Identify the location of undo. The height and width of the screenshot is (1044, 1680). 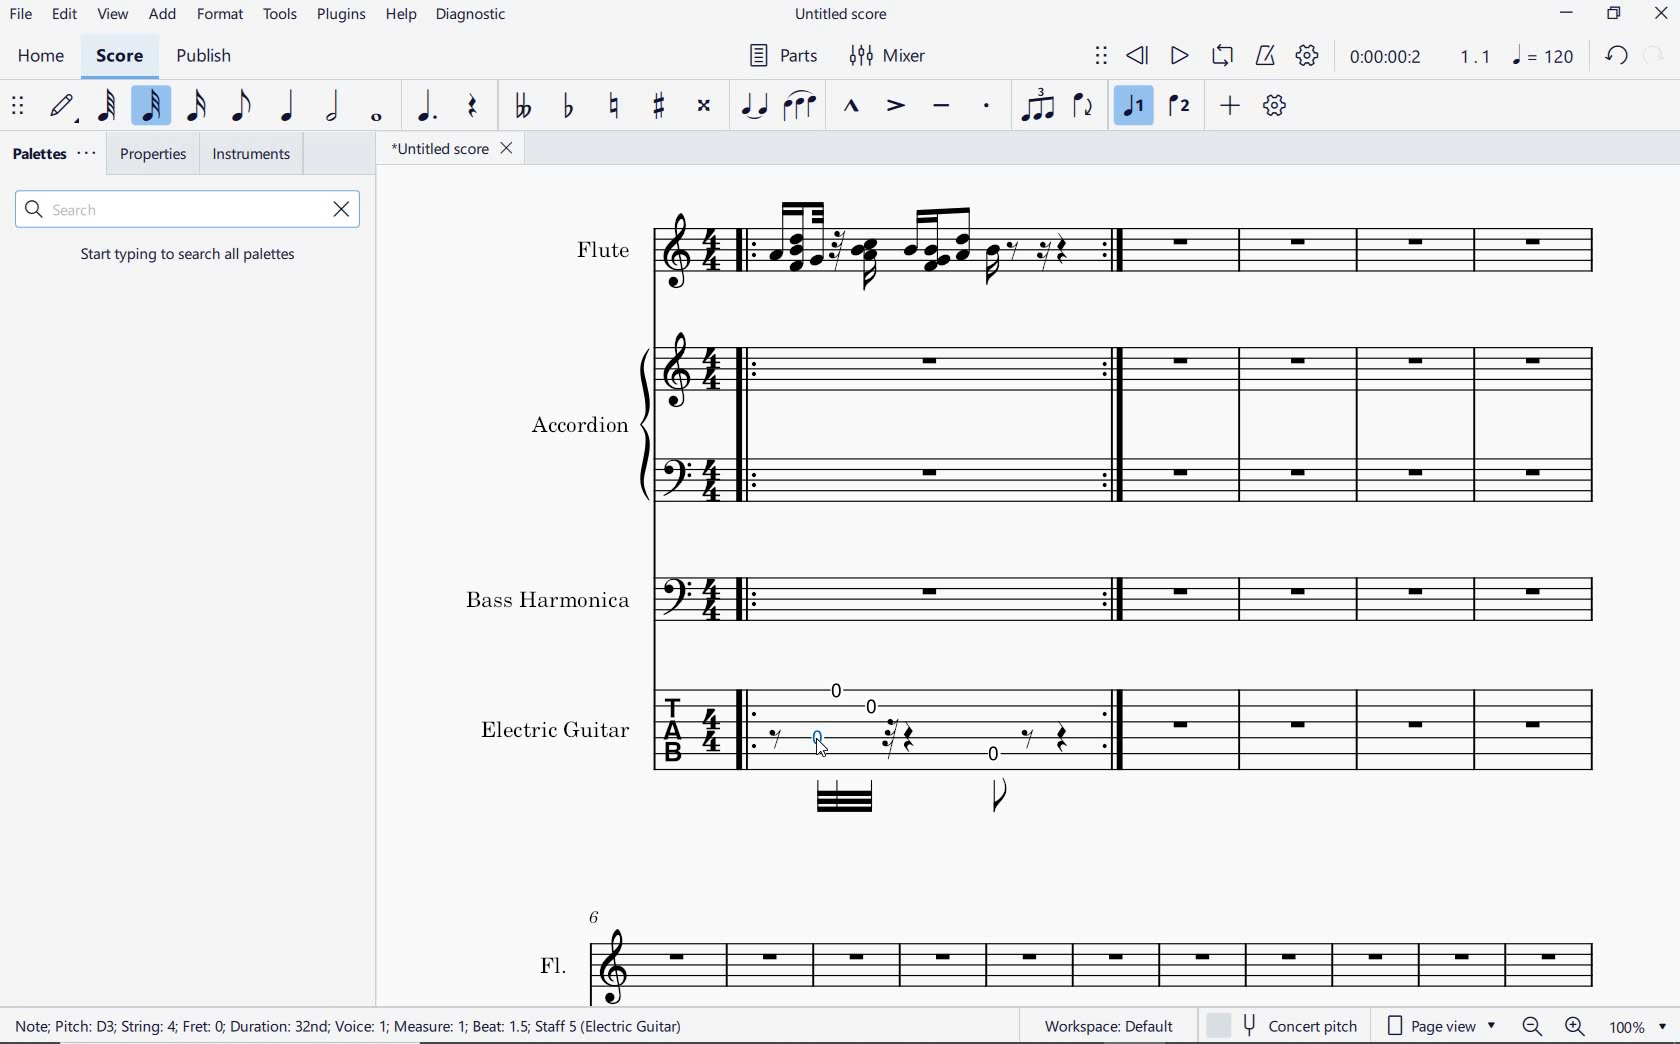
(1614, 57).